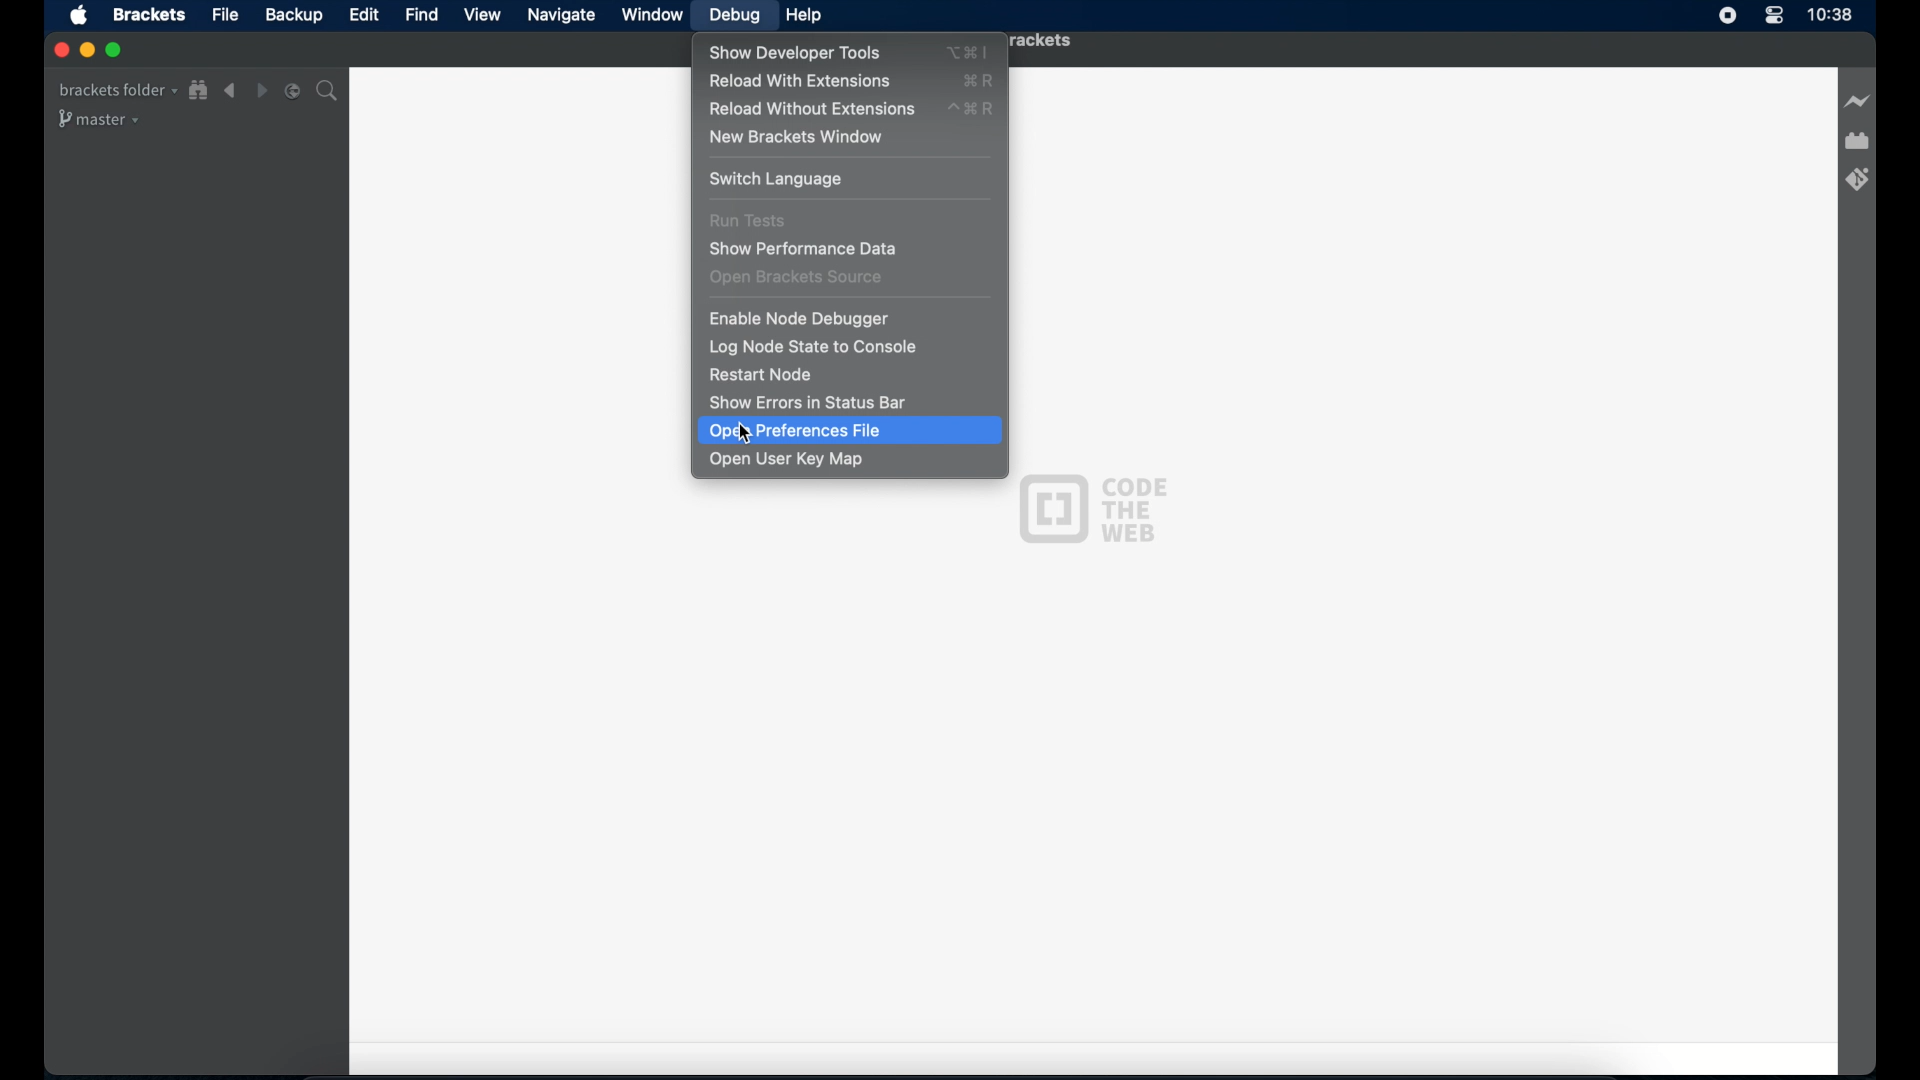  What do you see at coordinates (749, 221) in the screenshot?
I see `run tests` at bounding box center [749, 221].